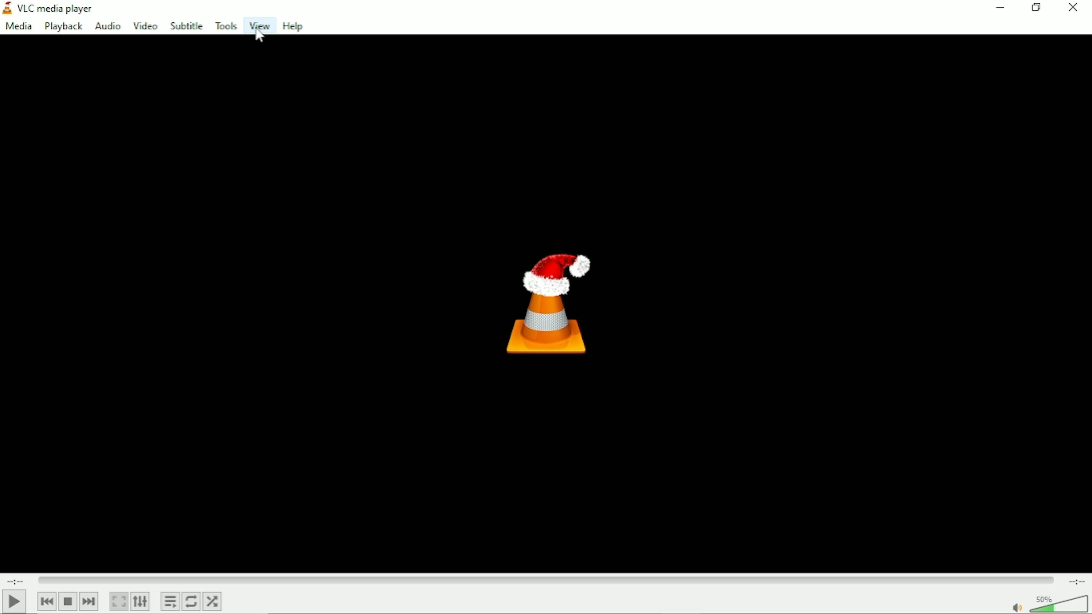 Image resolution: width=1092 pixels, height=614 pixels. What do you see at coordinates (1036, 8) in the screenshot?
I see `Restore down` at bounding box center [1036, 8].